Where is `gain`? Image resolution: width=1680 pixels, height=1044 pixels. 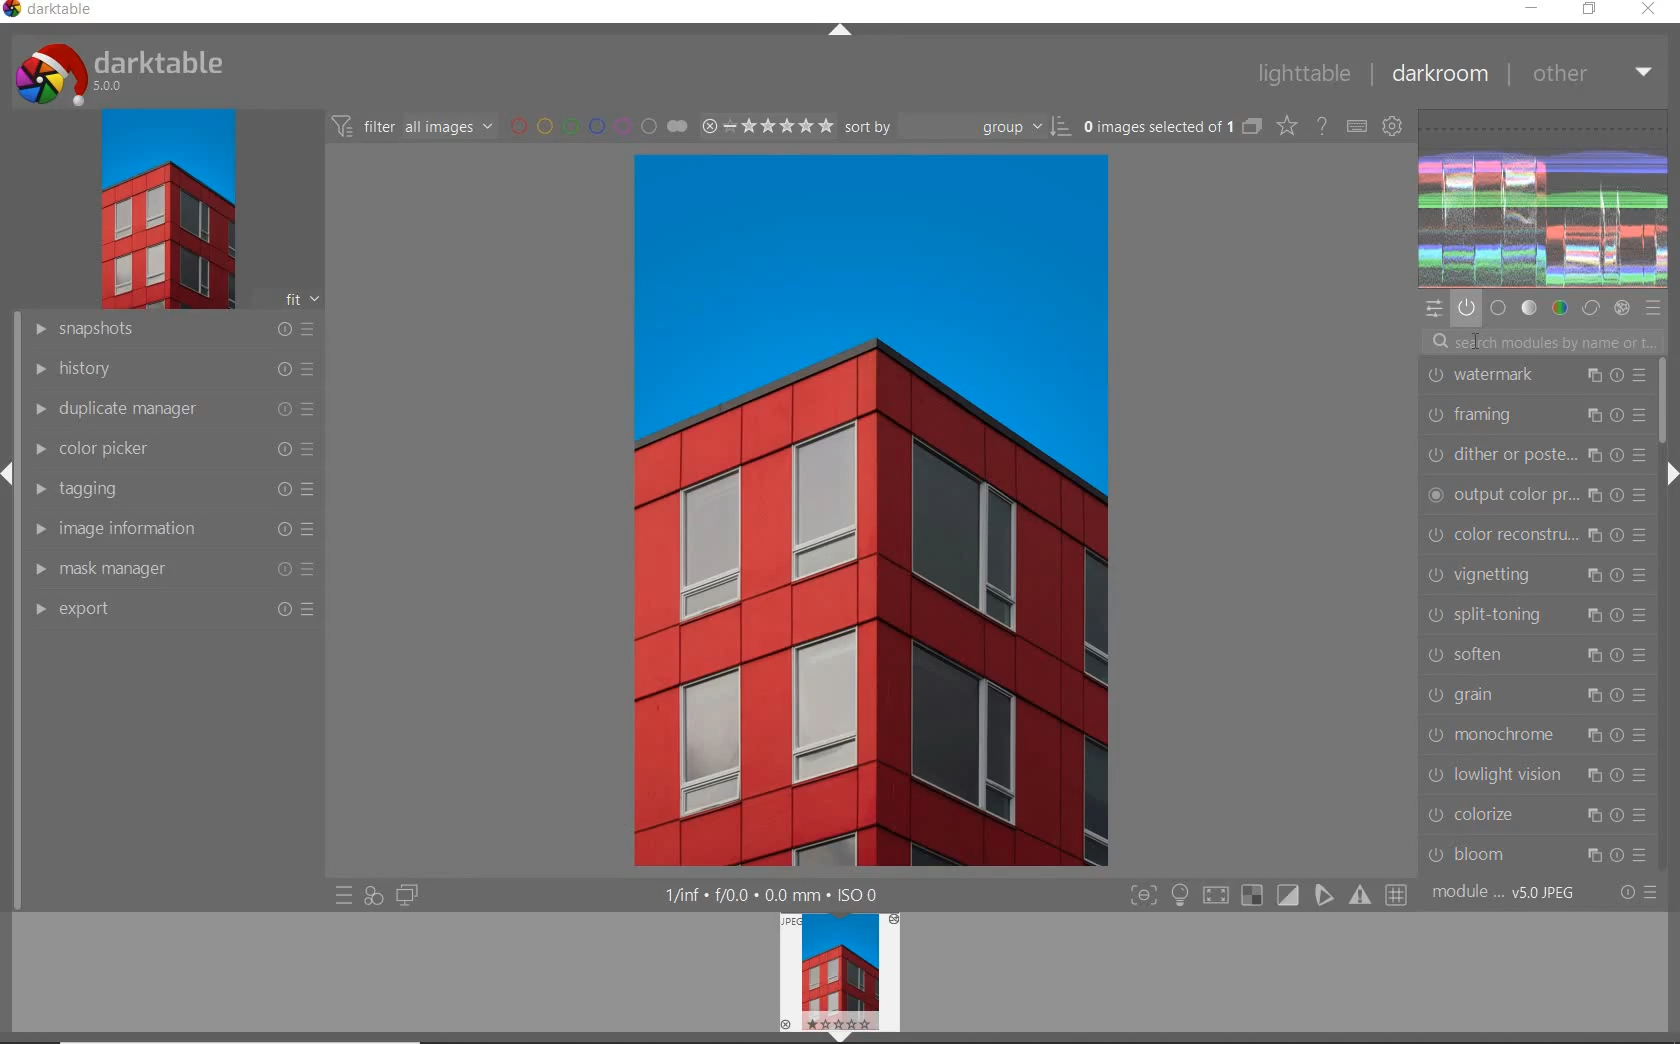 gain is located at coordinates (1537, 697).